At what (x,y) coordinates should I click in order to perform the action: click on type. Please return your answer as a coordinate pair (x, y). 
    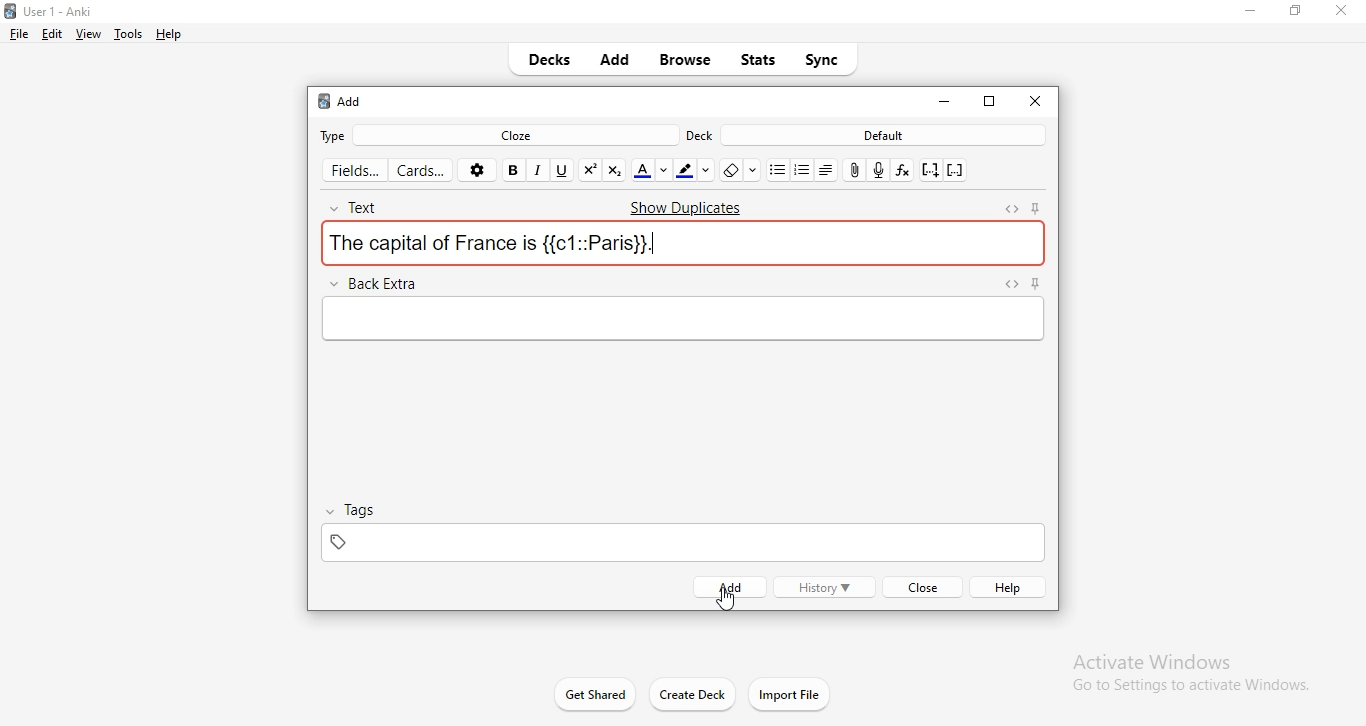
    Looking at the image, I should click on (337, 135).